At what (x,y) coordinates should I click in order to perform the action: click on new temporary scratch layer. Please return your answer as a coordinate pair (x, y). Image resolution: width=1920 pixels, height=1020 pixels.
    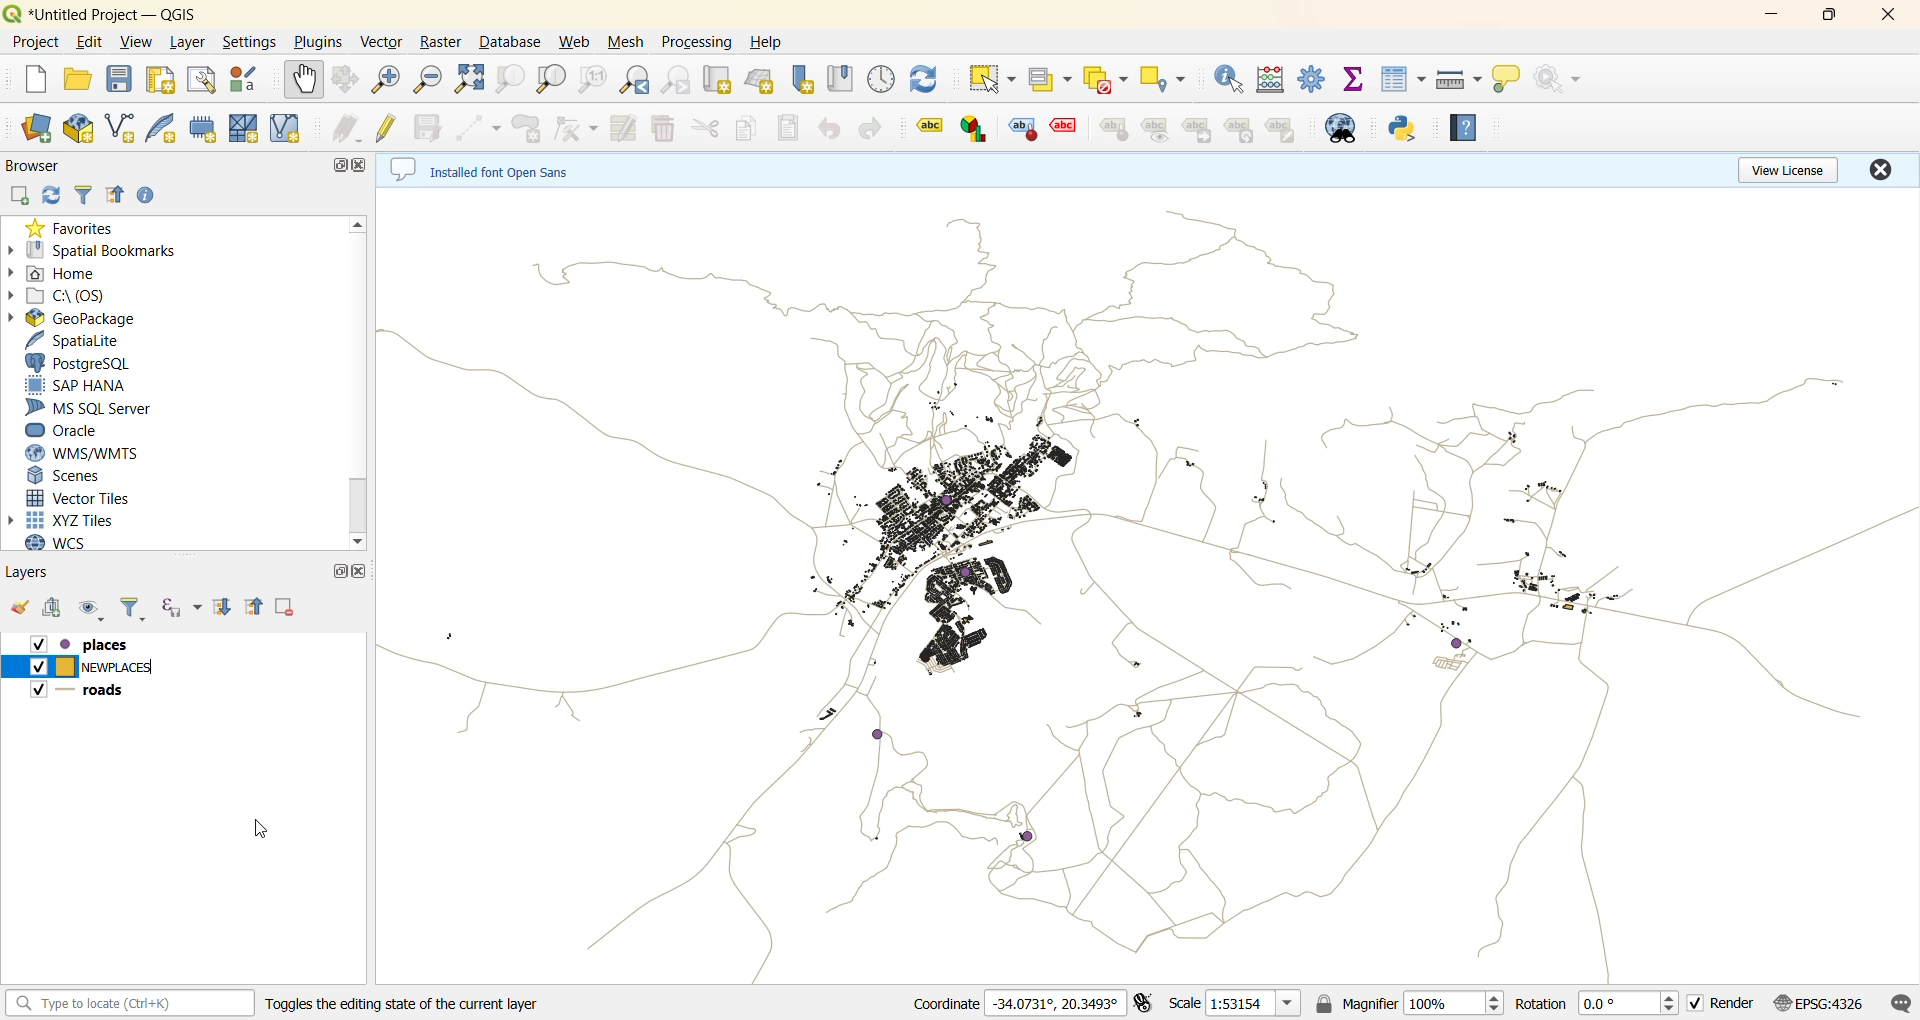
    Looking at the image, I should click on (203, 130).